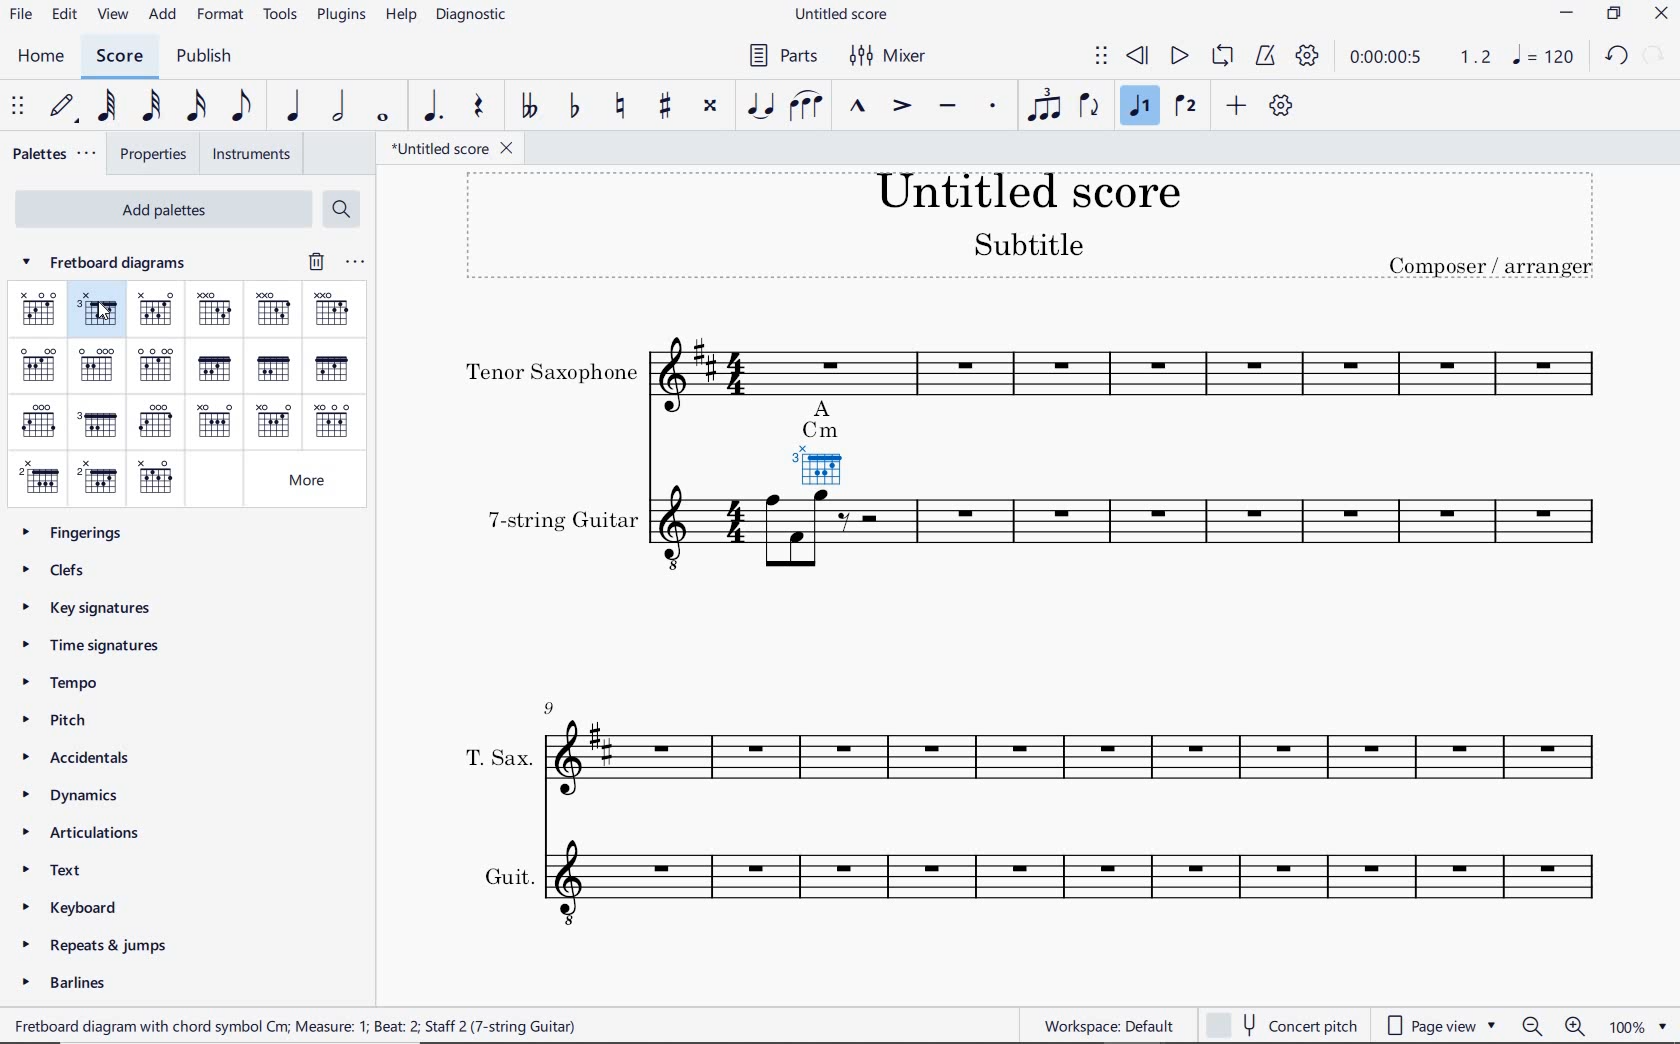  What do you see at coordinates (1548, 58) in the screenshot?
I see `NOTE` at bounding box center [1548, 58].